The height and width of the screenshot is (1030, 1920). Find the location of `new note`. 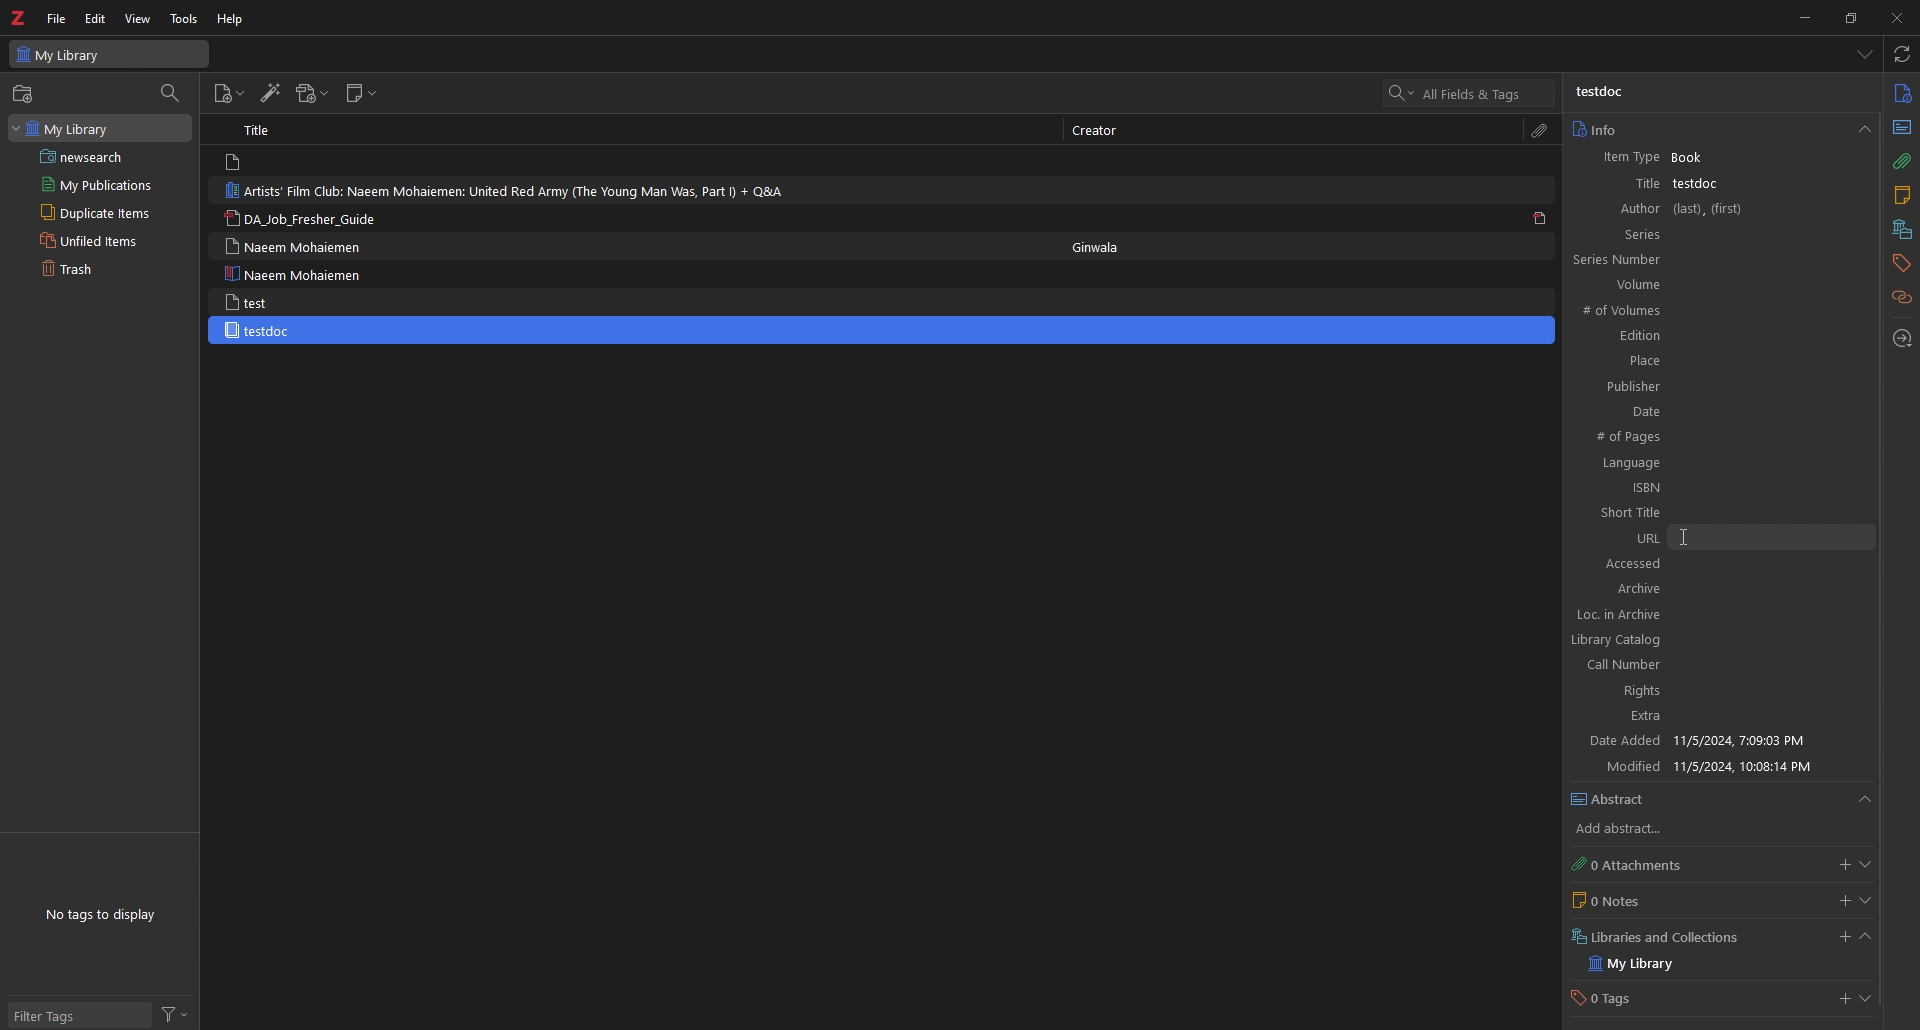

new note is located at coordinates (362, 93).